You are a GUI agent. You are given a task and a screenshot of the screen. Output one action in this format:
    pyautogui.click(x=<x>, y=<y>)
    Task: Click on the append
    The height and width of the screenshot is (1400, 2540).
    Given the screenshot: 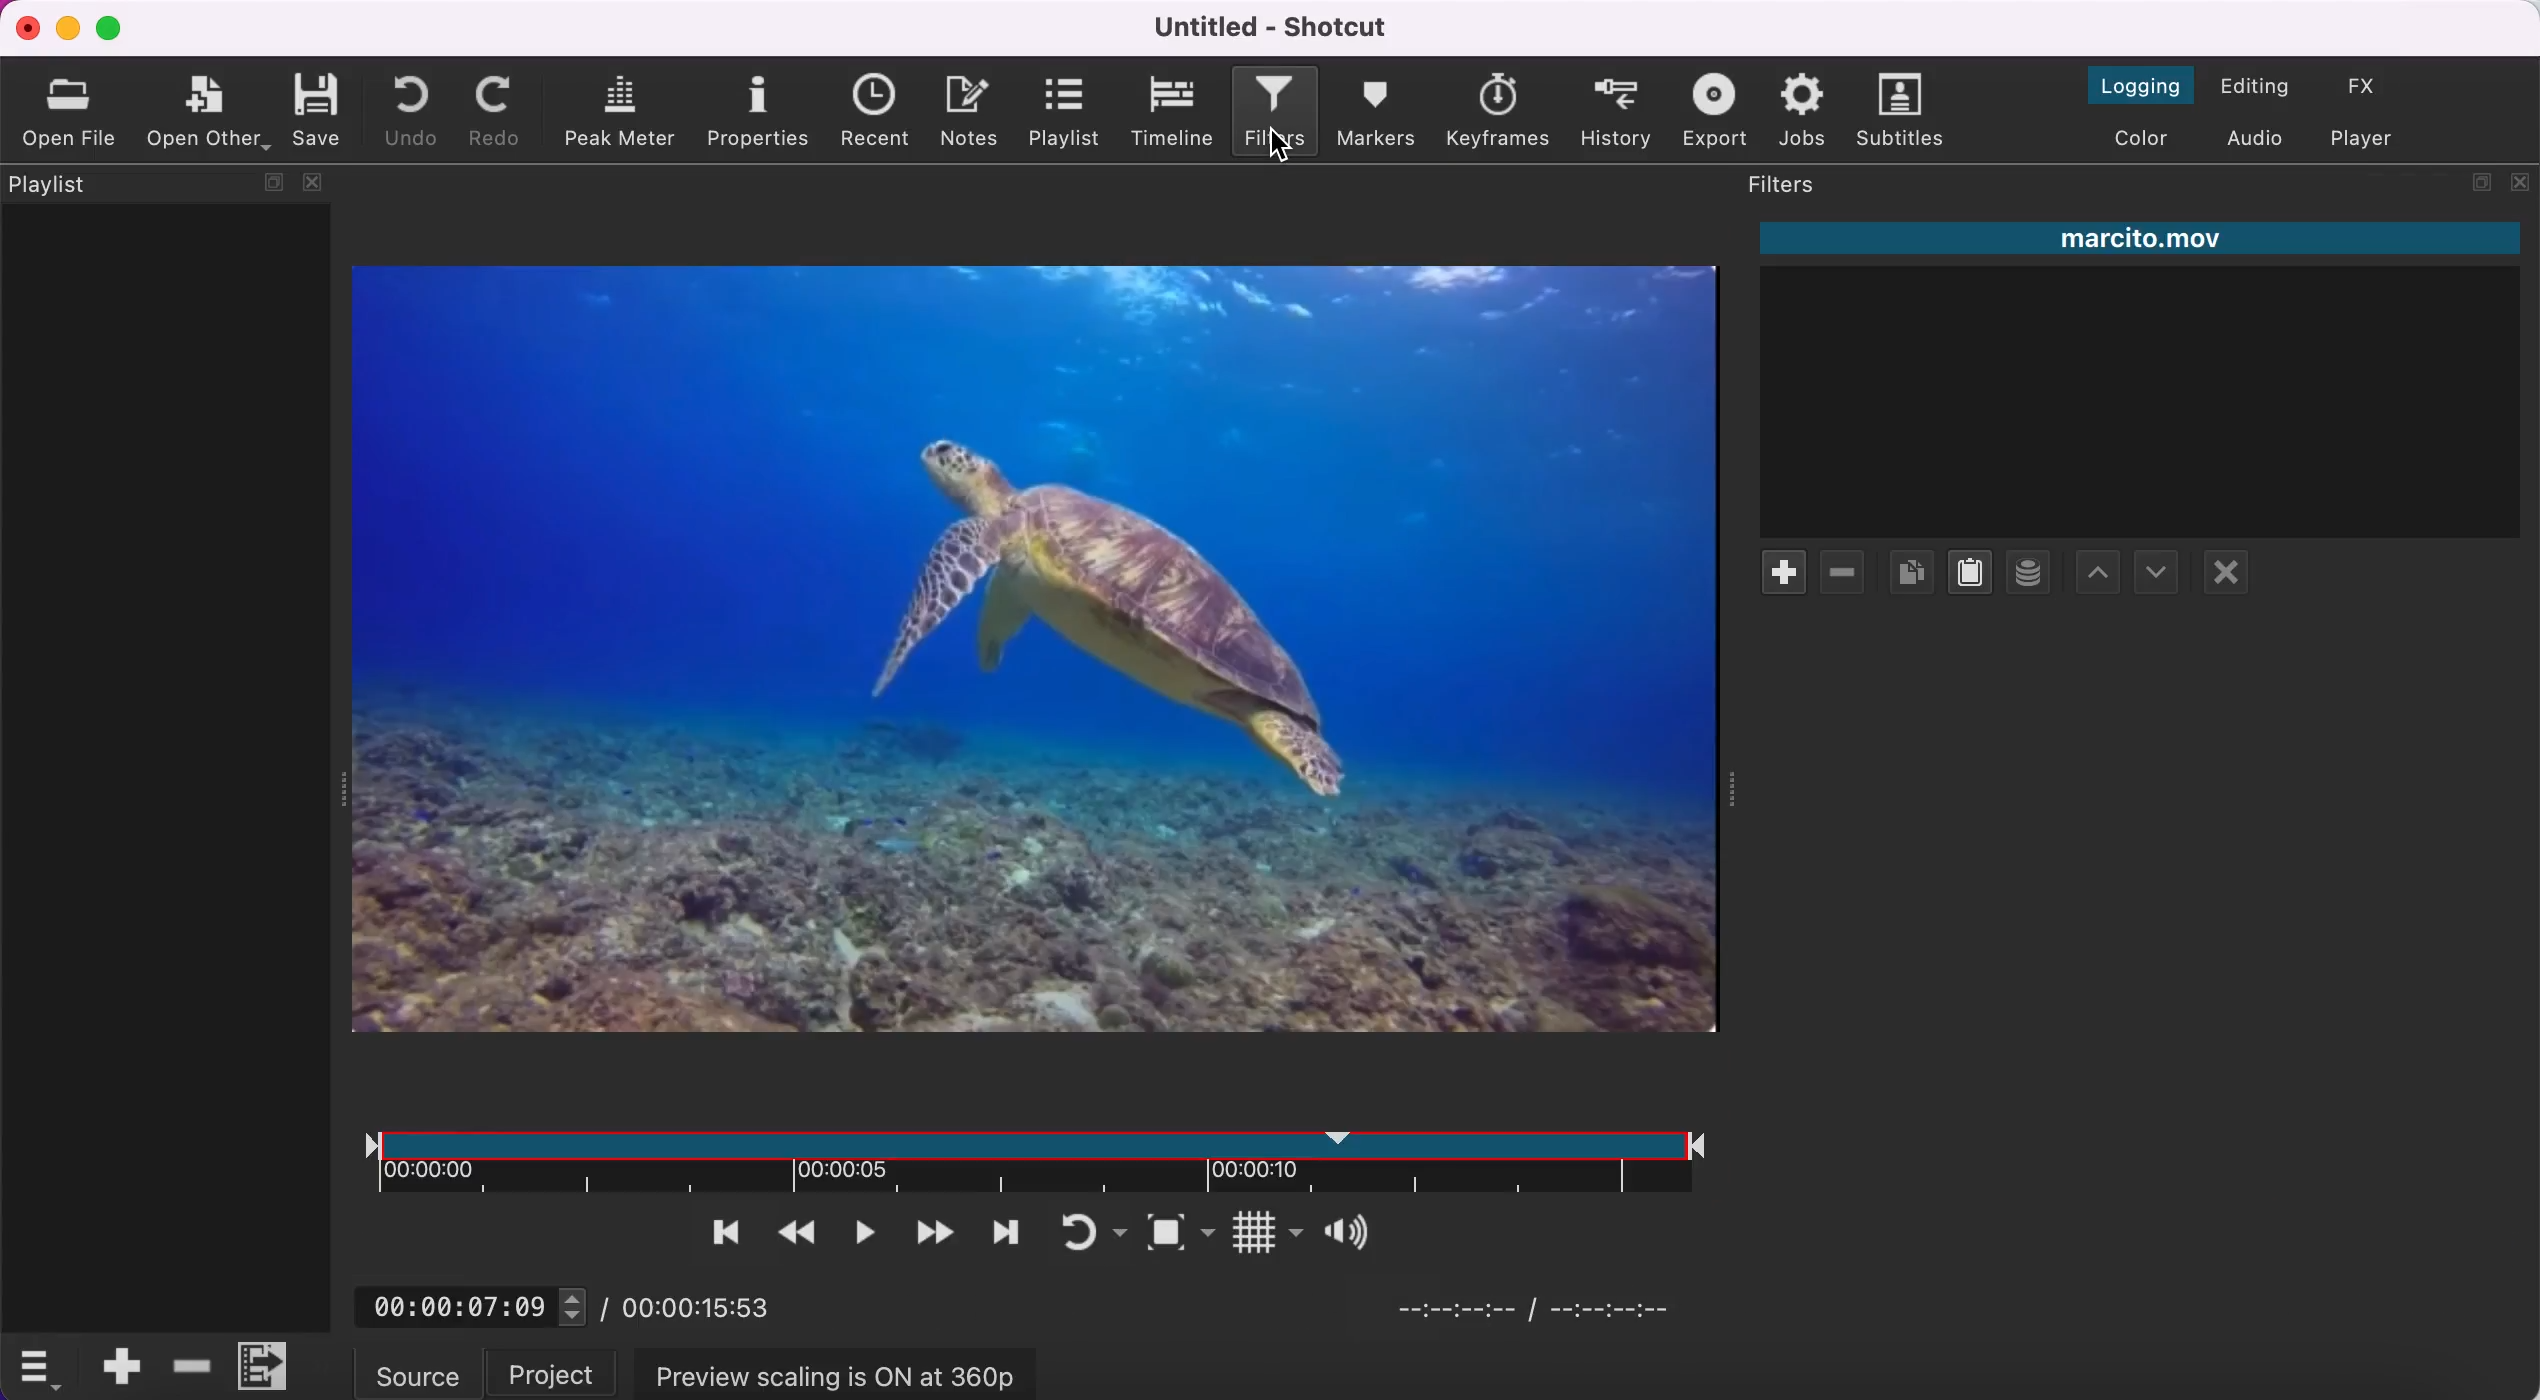 What is the action you would take?
    pyautogui.click(x=117, y=1365)
    